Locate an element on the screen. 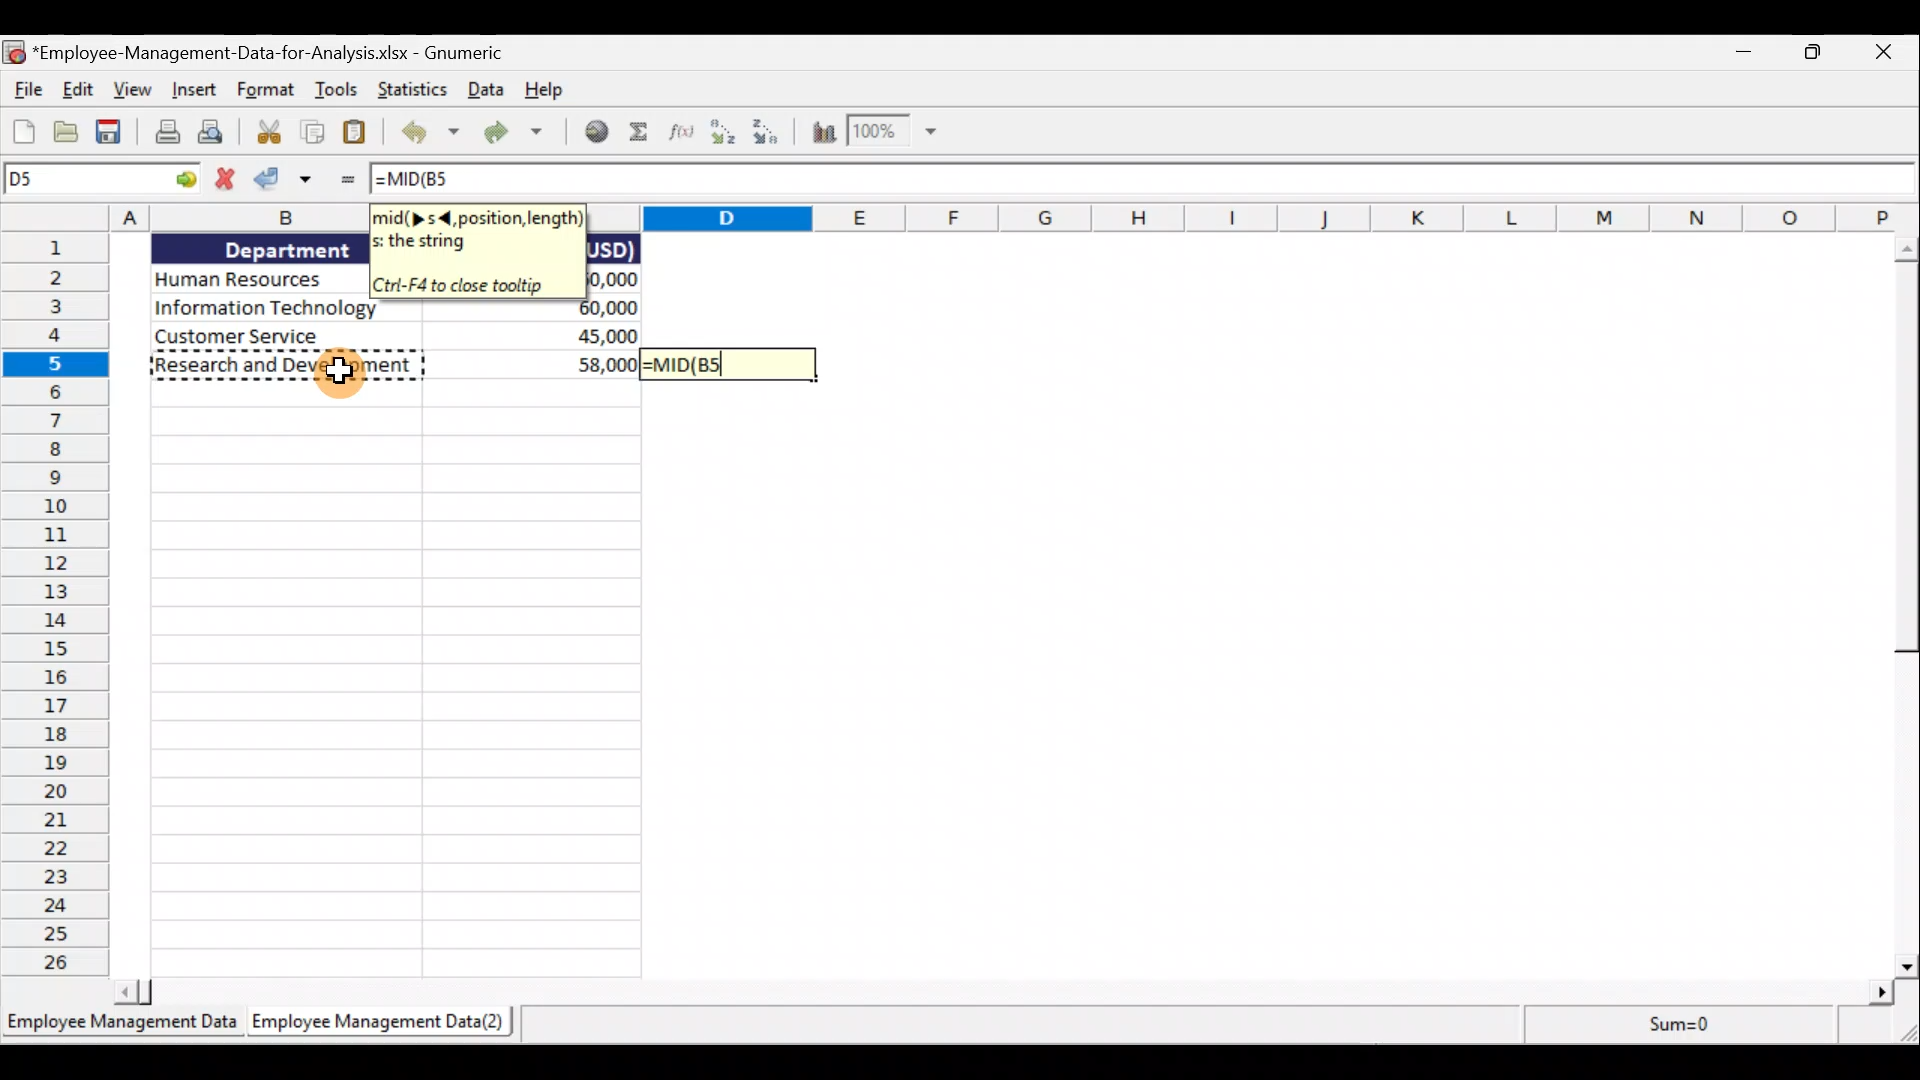 The image size is (1920, 1080). columns is located at coordinates (1246, 217).